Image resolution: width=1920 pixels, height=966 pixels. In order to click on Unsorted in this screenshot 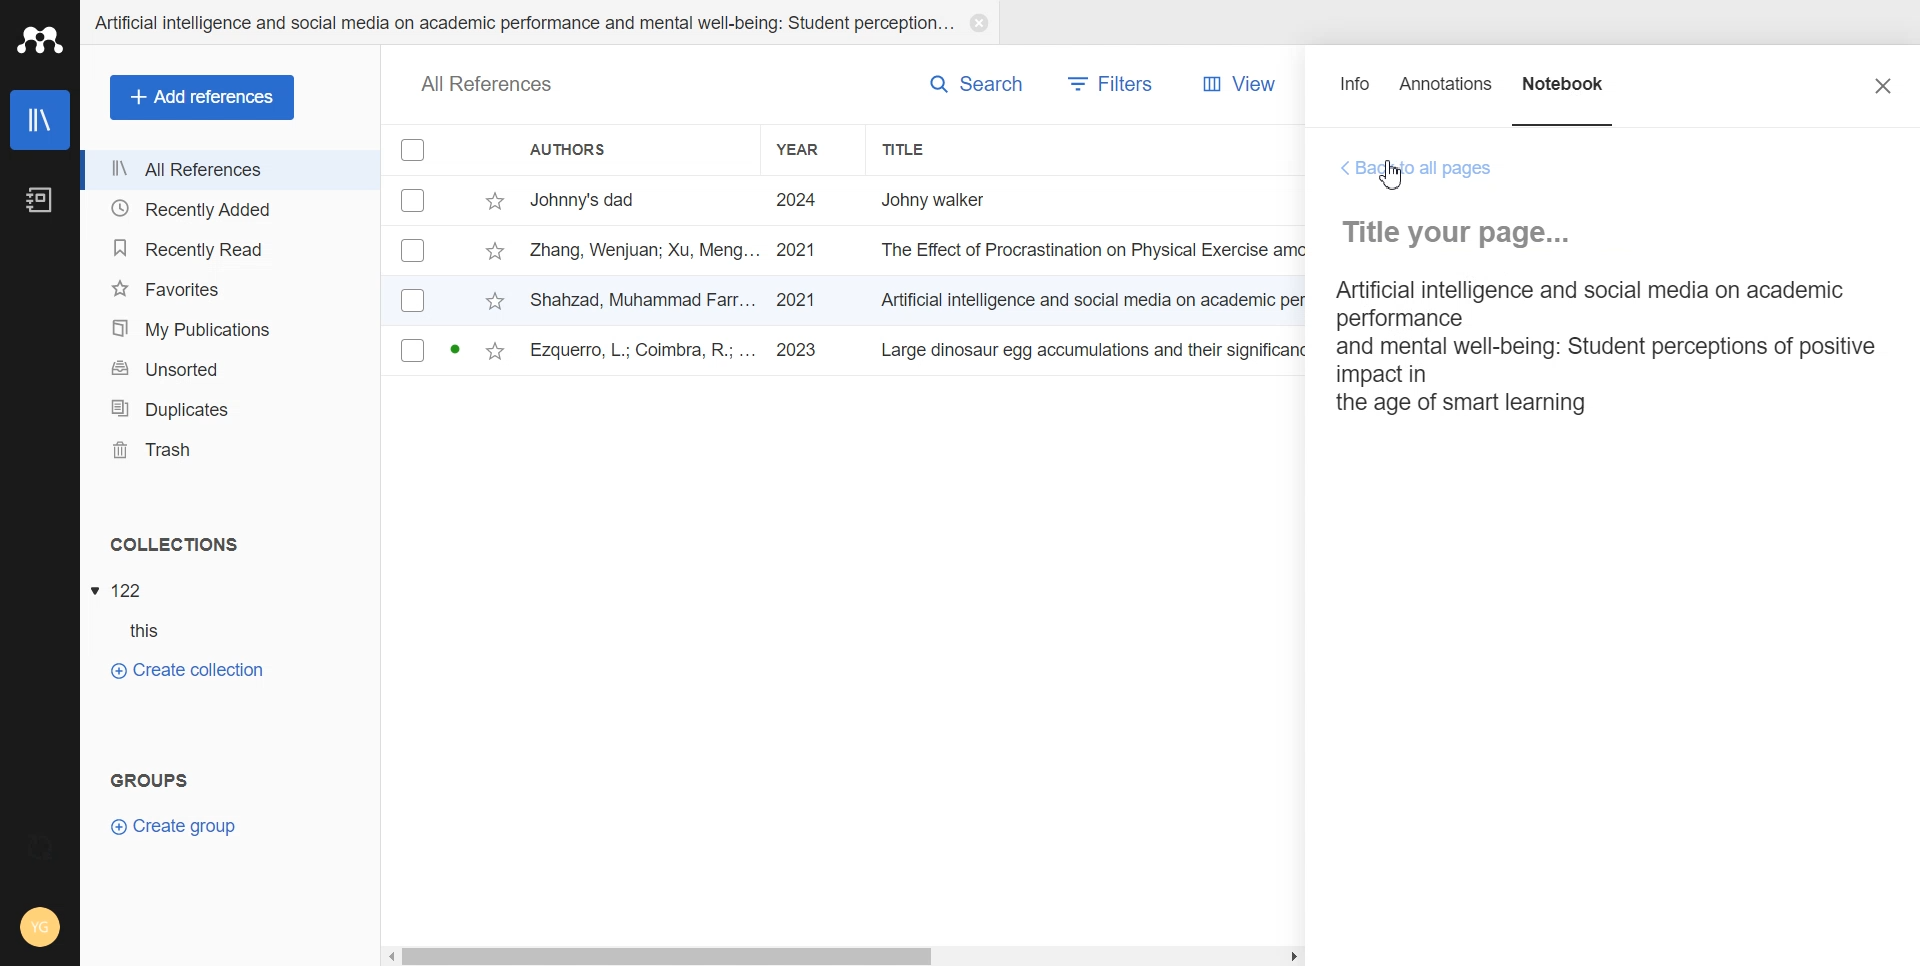, I will do `click(230, 368)`.